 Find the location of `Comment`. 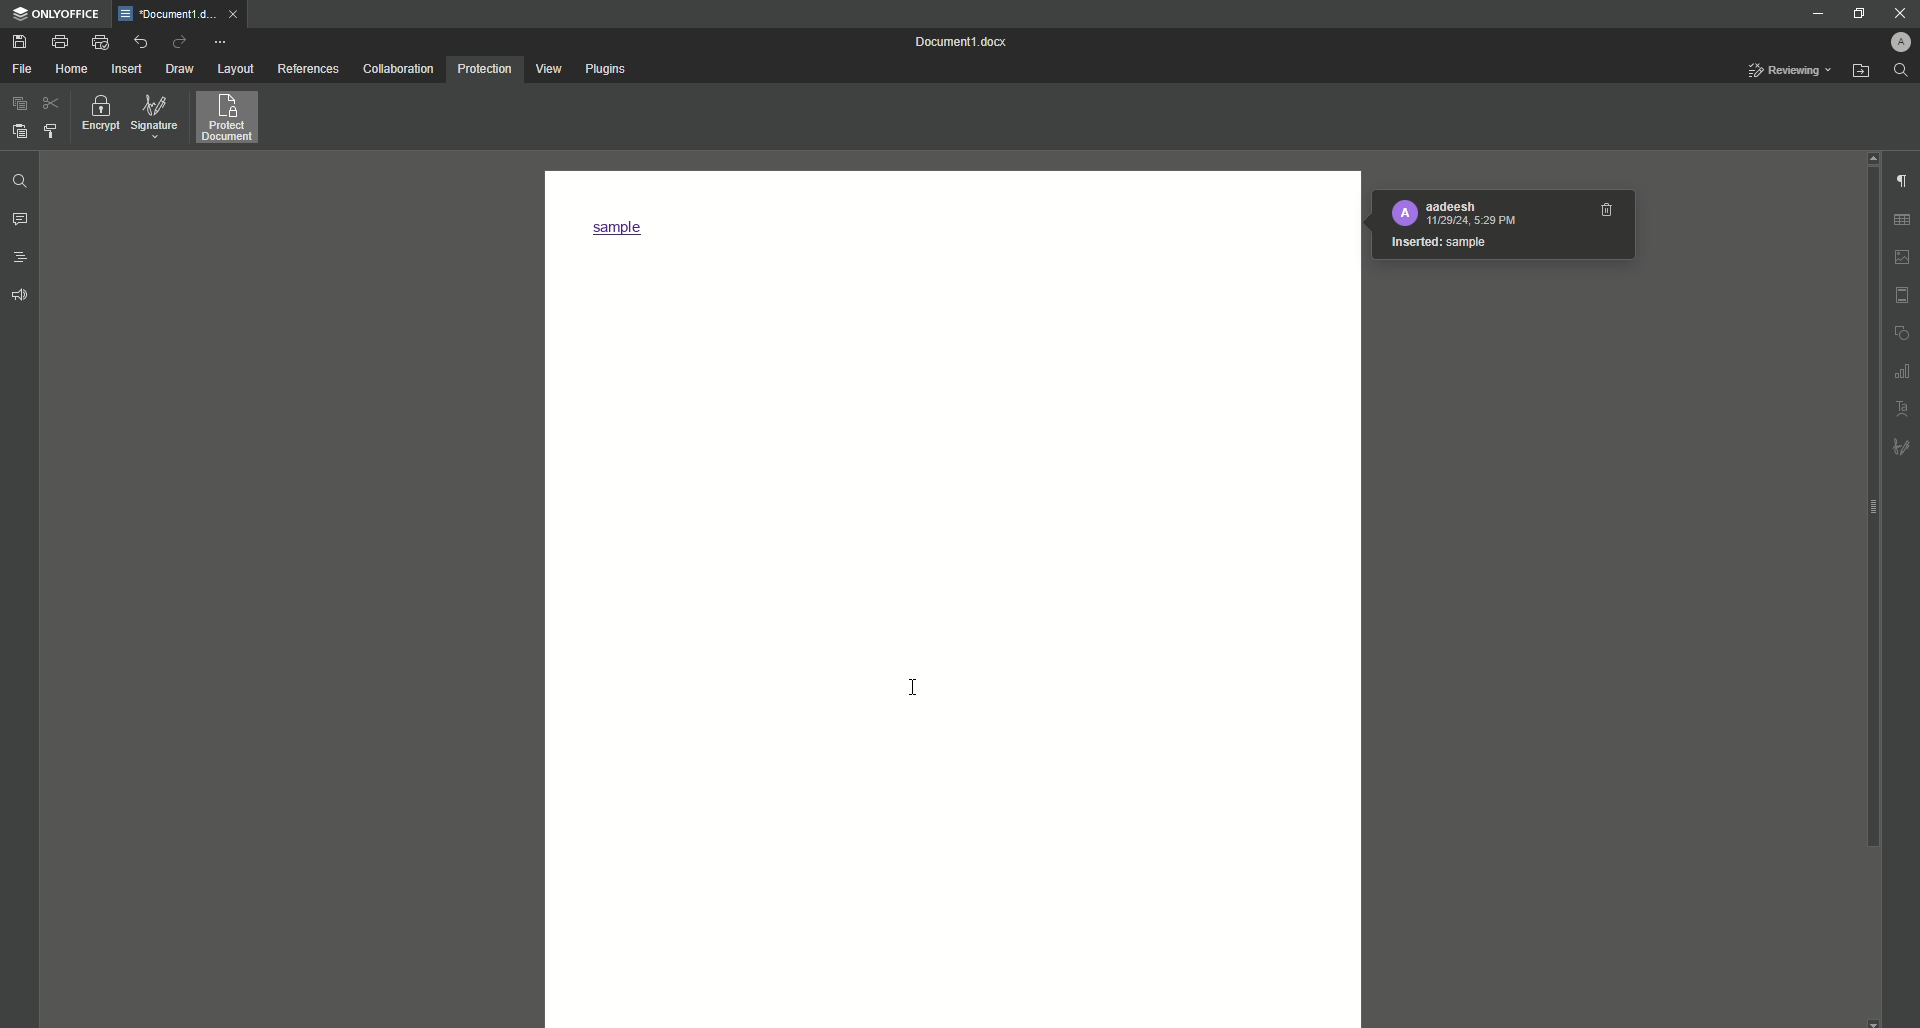

Comment is located at coordinates (21, 221).